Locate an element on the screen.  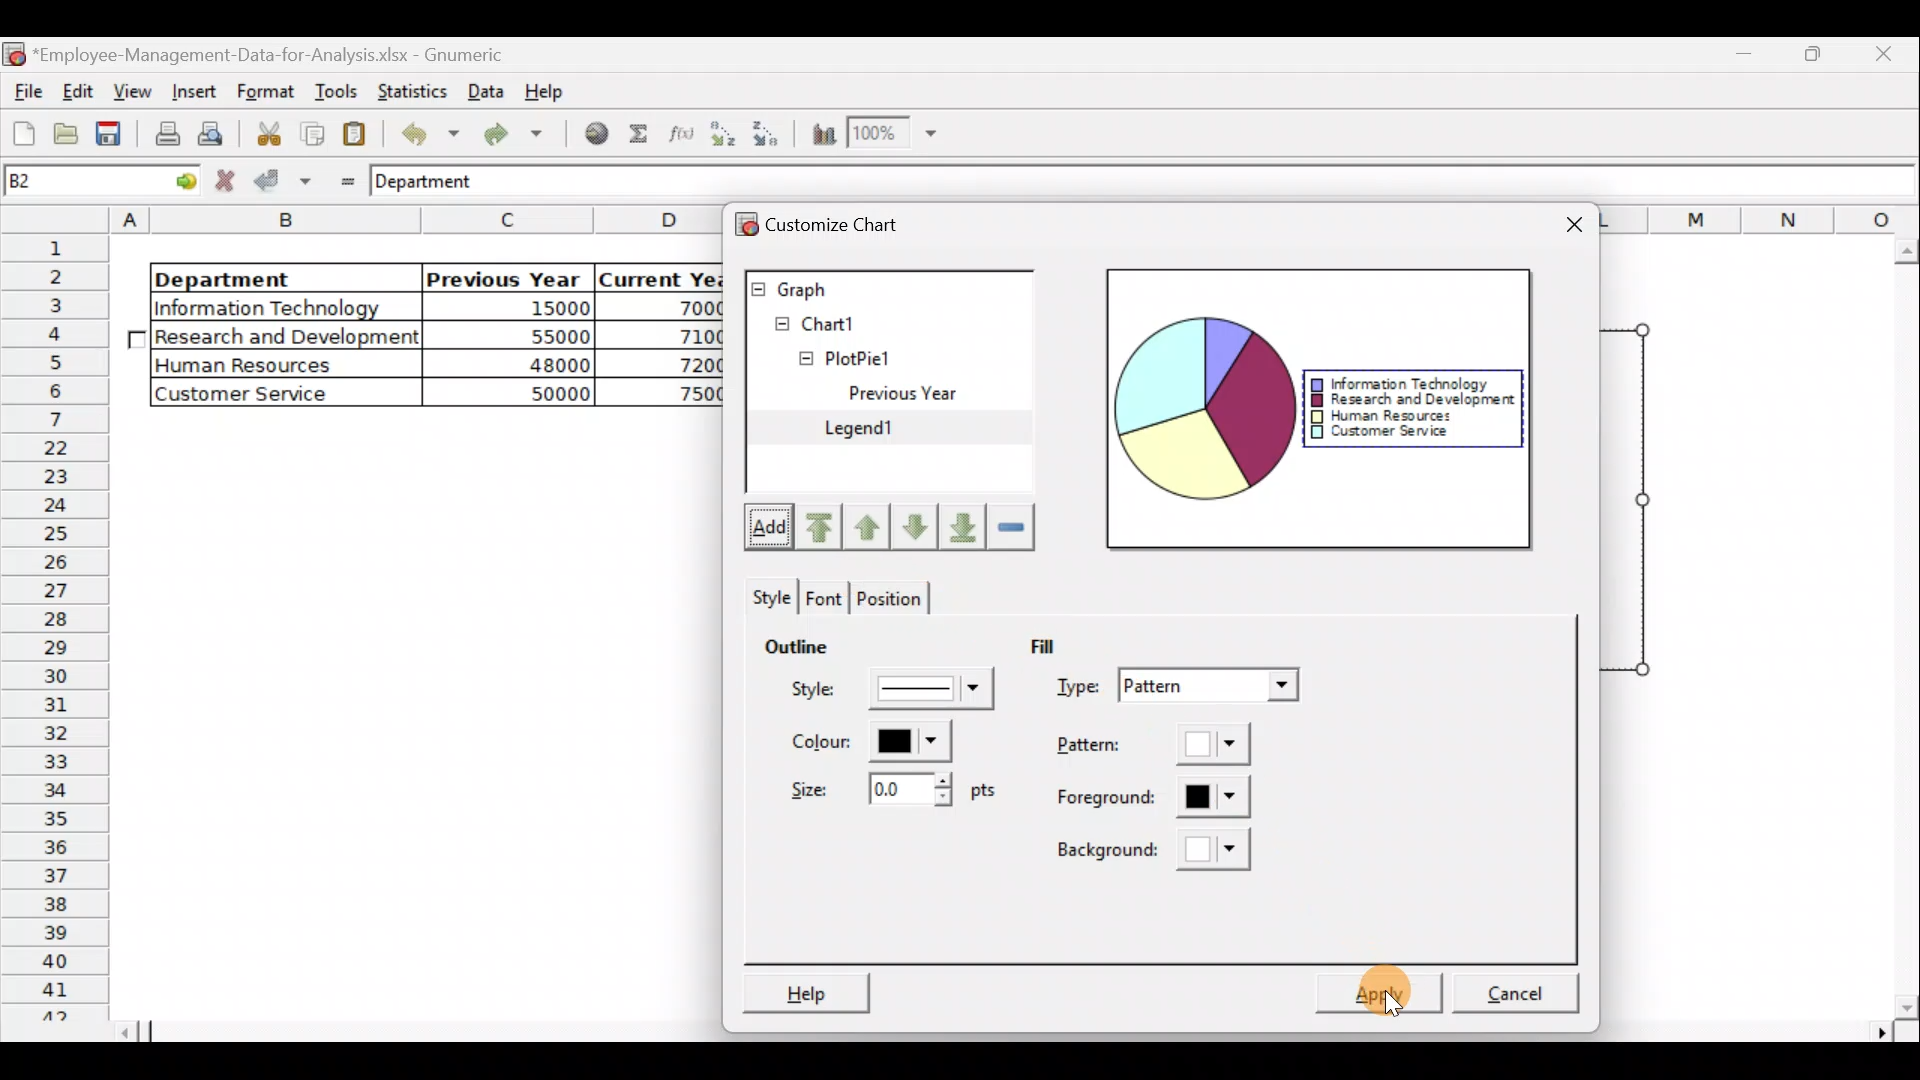
Move up is located at coordinates (870, 524).